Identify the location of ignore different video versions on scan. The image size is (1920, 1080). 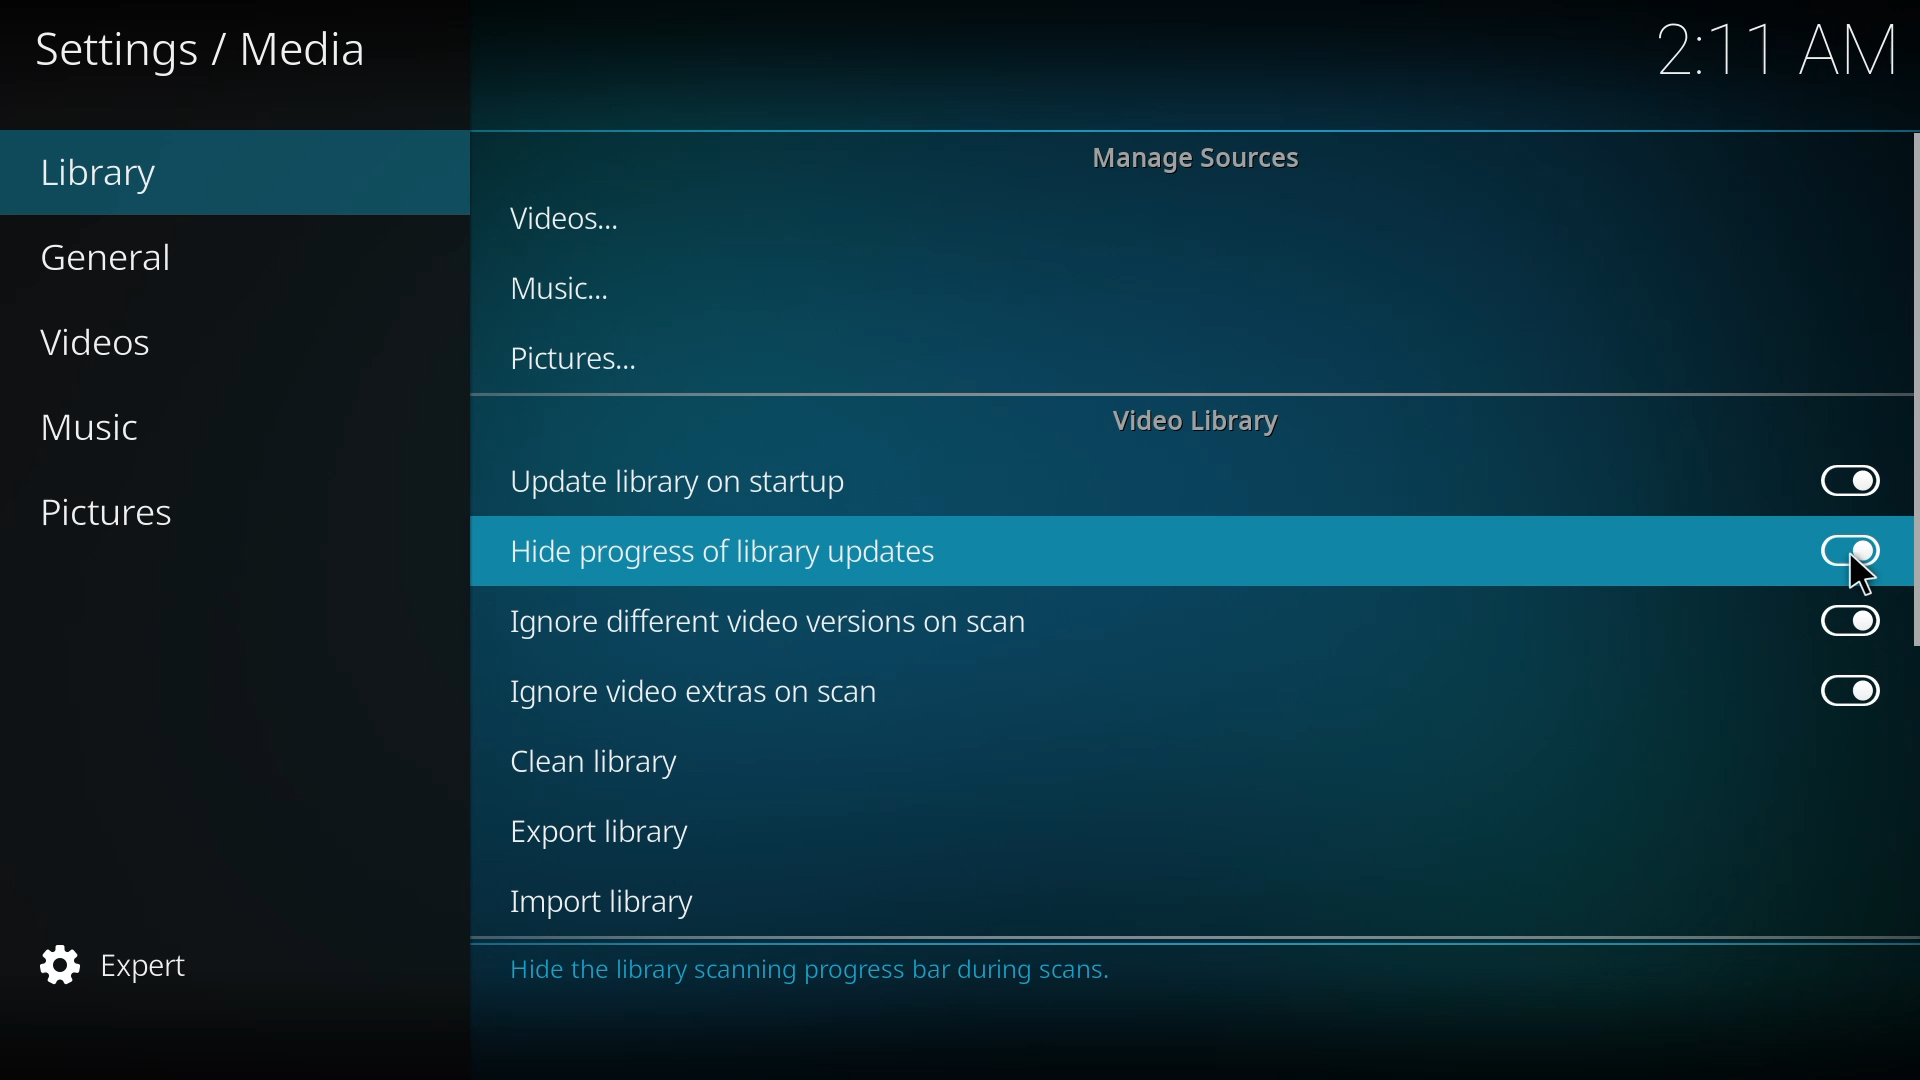
(781, 619).